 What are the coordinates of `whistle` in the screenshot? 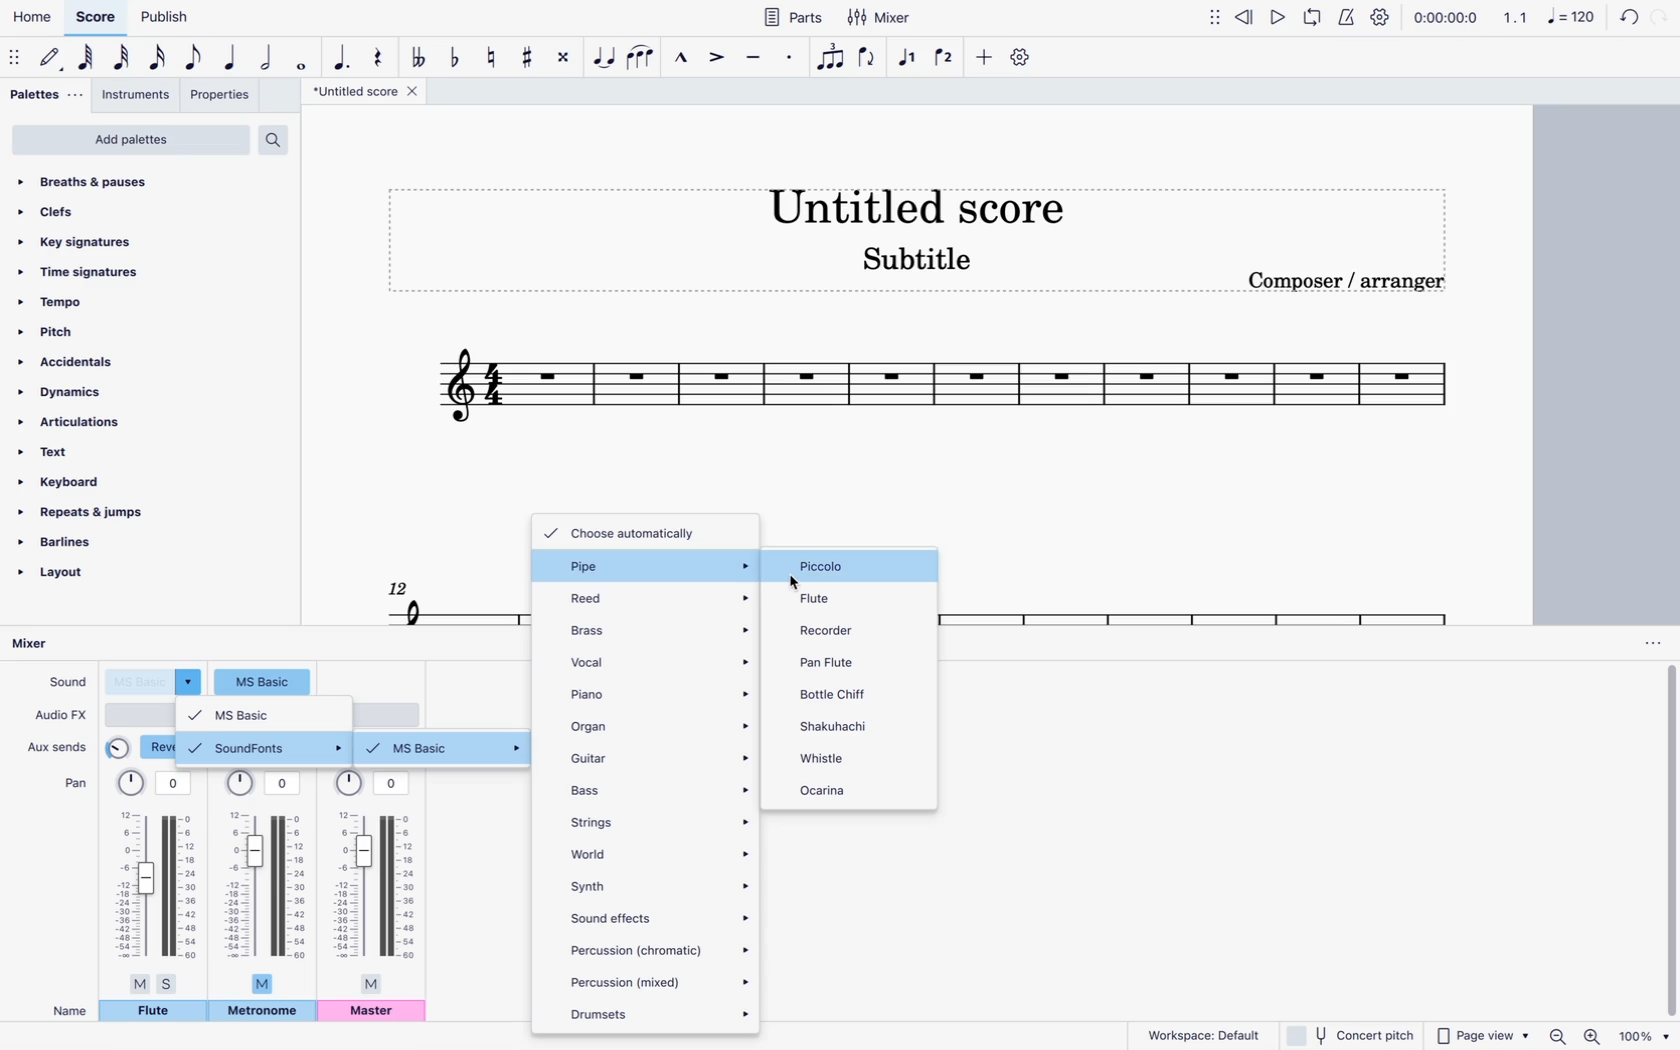 It's located at (834, 760).